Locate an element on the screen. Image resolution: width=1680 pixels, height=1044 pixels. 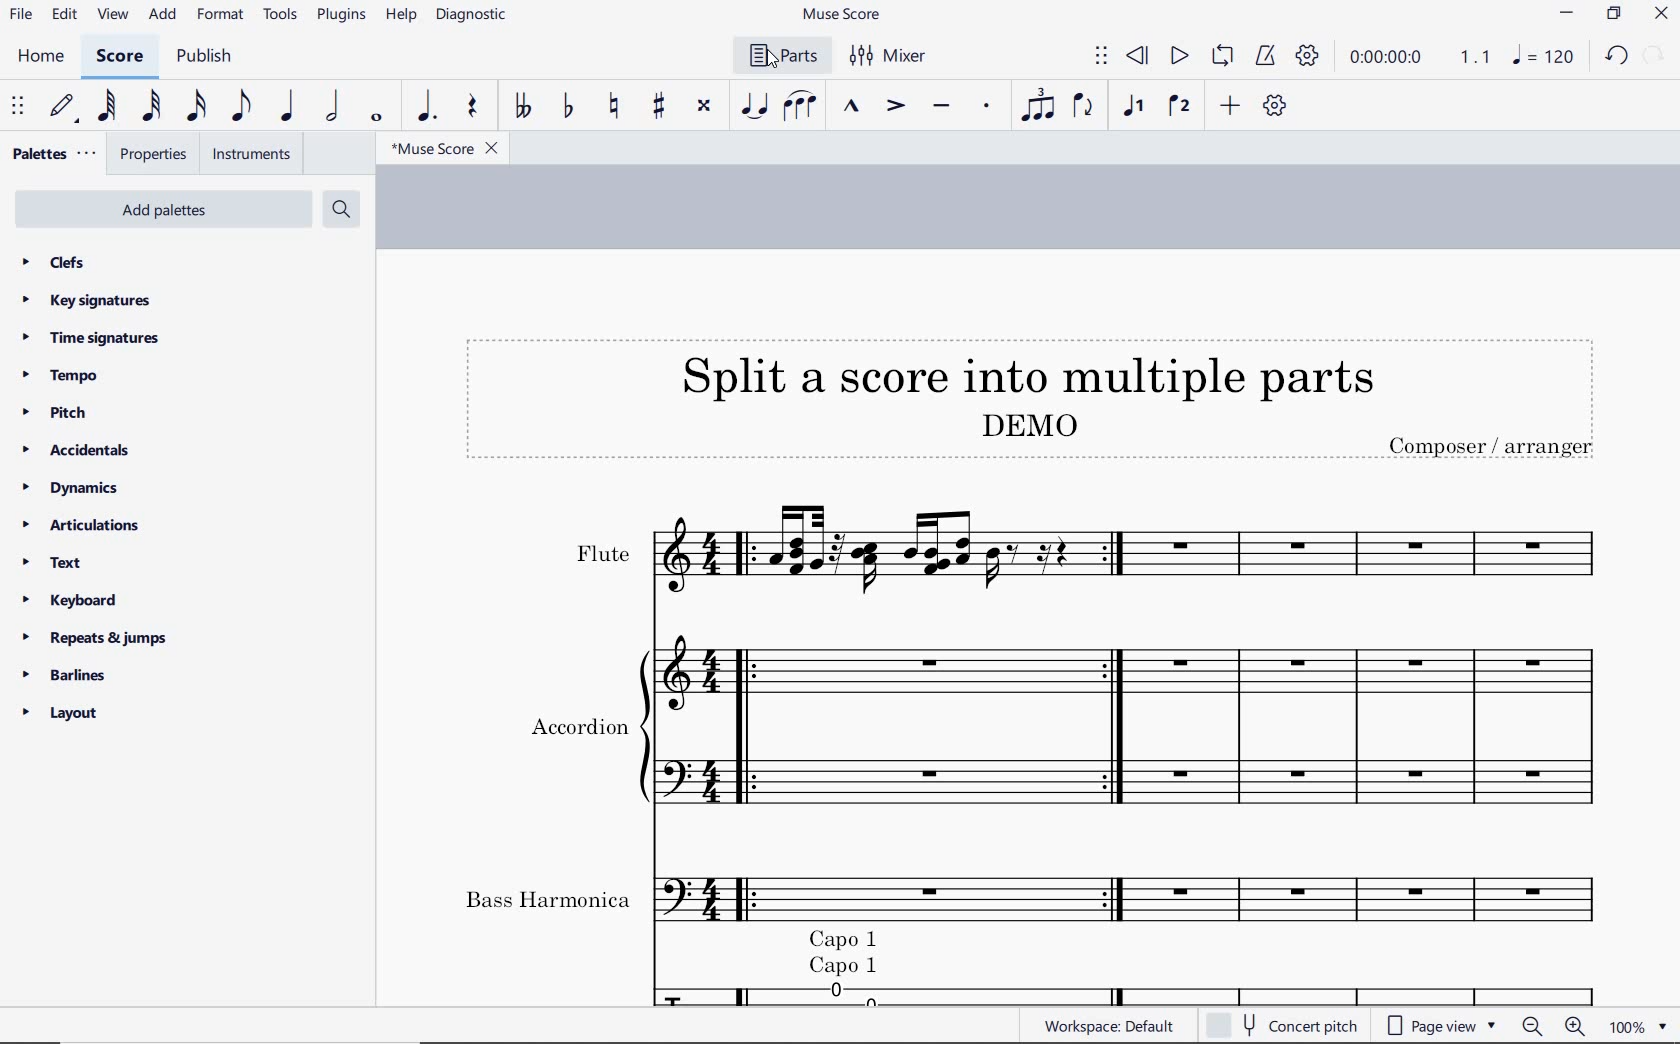
file name is located at coordinates (449, 149).